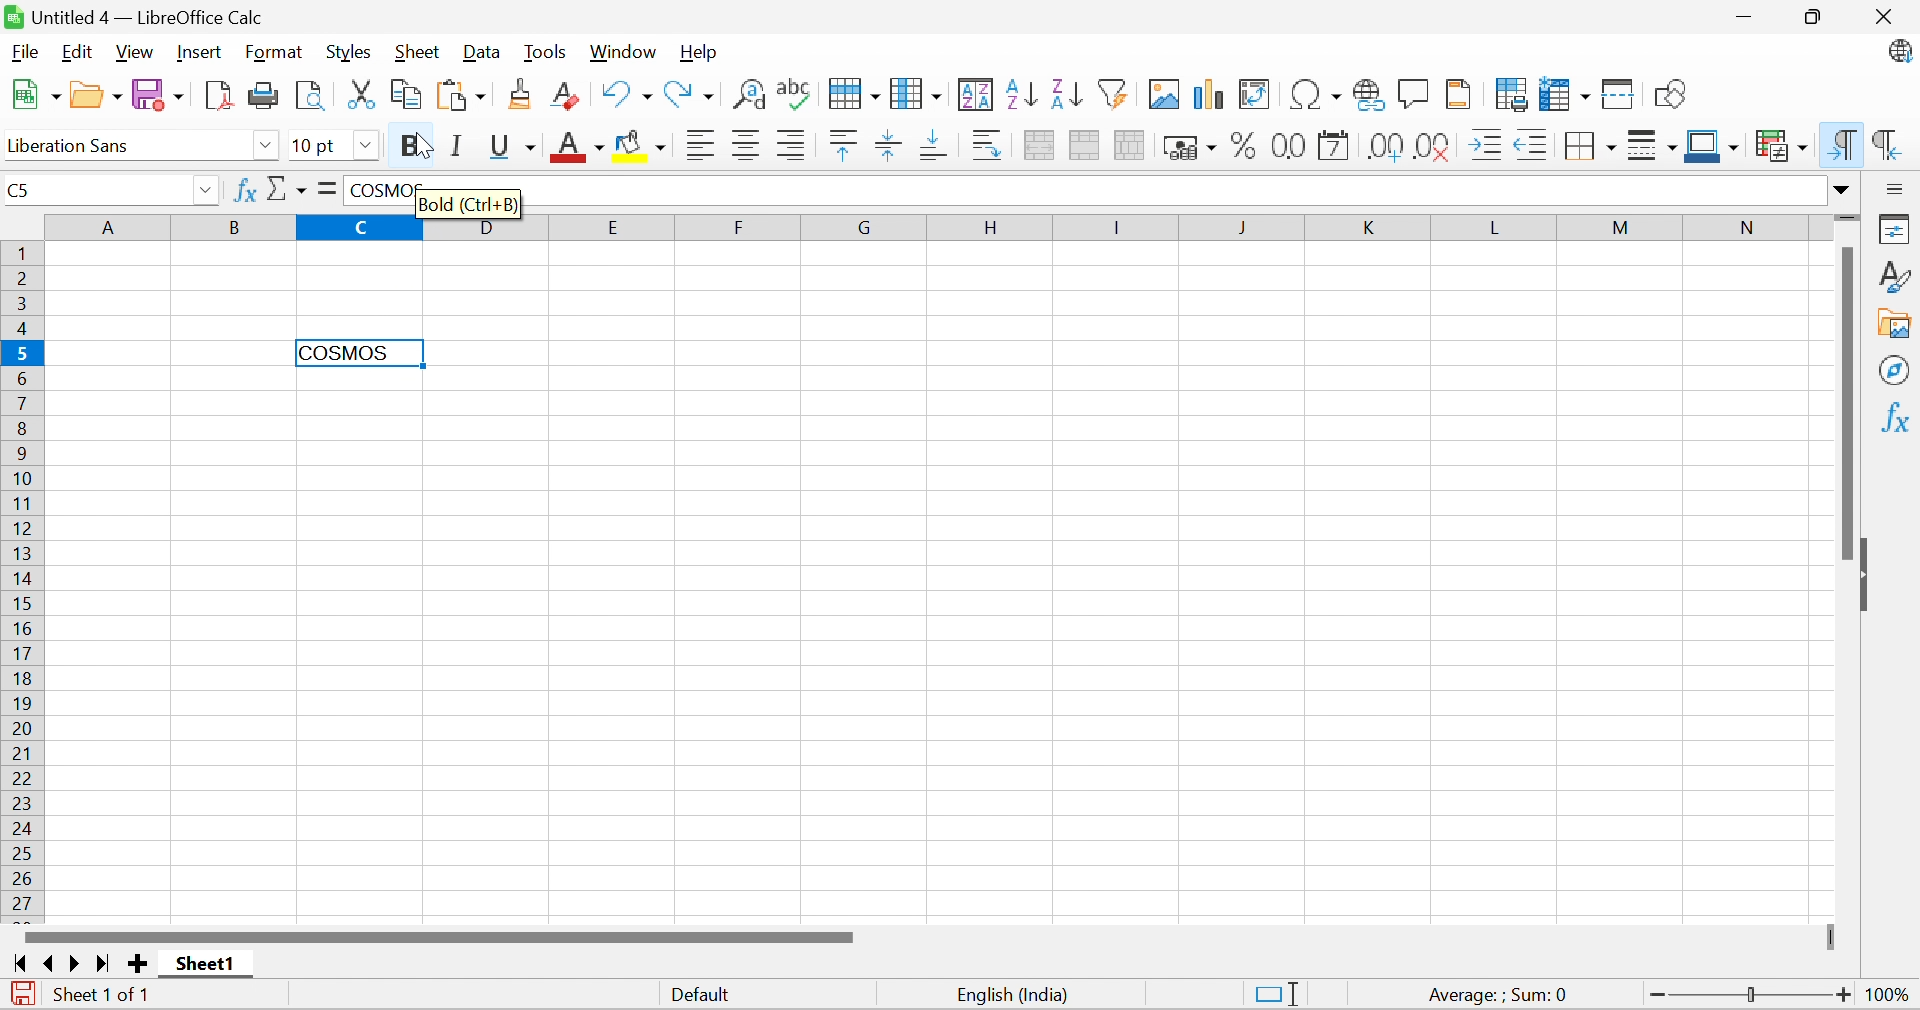 The width and height of the screenshot is (1920, 1010). What do you see at coordinates (1209, 96) in the screenshot?
I see `Insert Chart` at bounding box center [1209, 96].